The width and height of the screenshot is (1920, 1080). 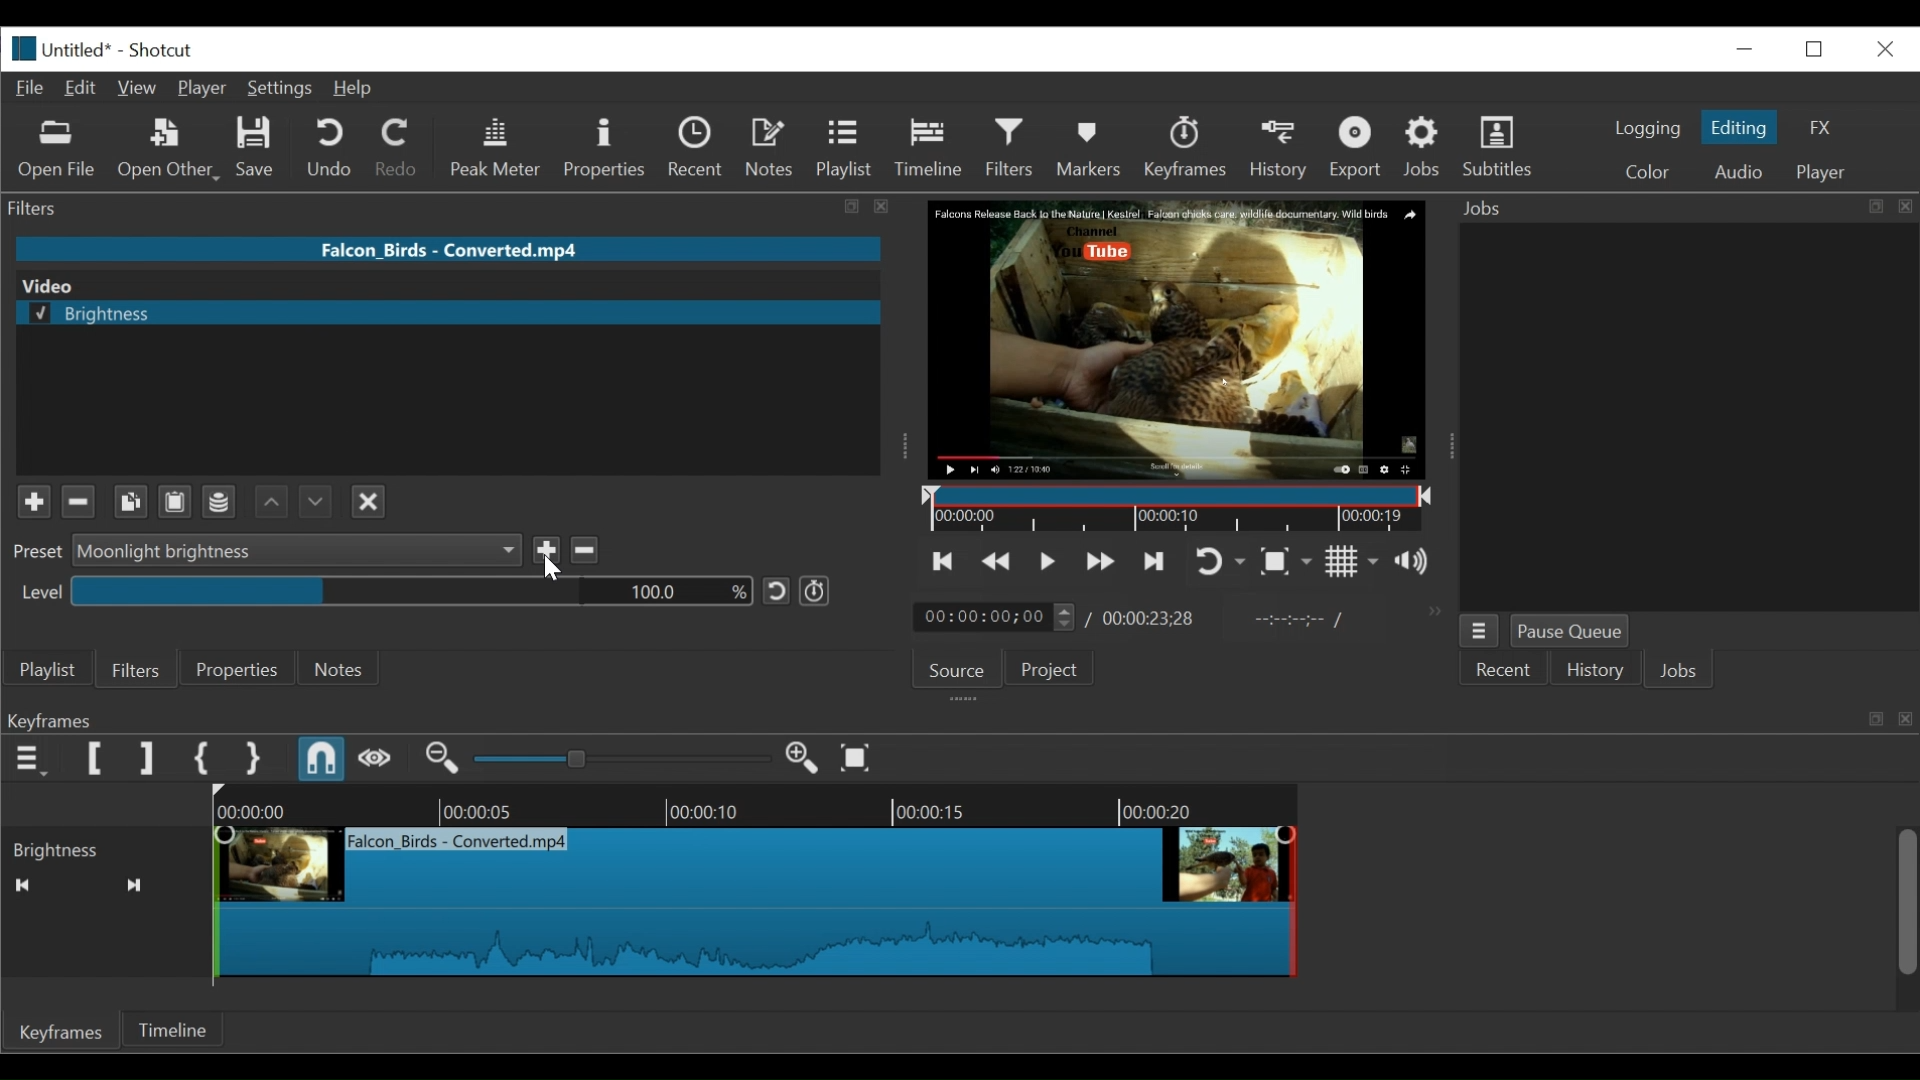 What do you see at coordinates (47, 671) in the screenshot?
I see `Playlist menu` at bounding box center [47, 671].